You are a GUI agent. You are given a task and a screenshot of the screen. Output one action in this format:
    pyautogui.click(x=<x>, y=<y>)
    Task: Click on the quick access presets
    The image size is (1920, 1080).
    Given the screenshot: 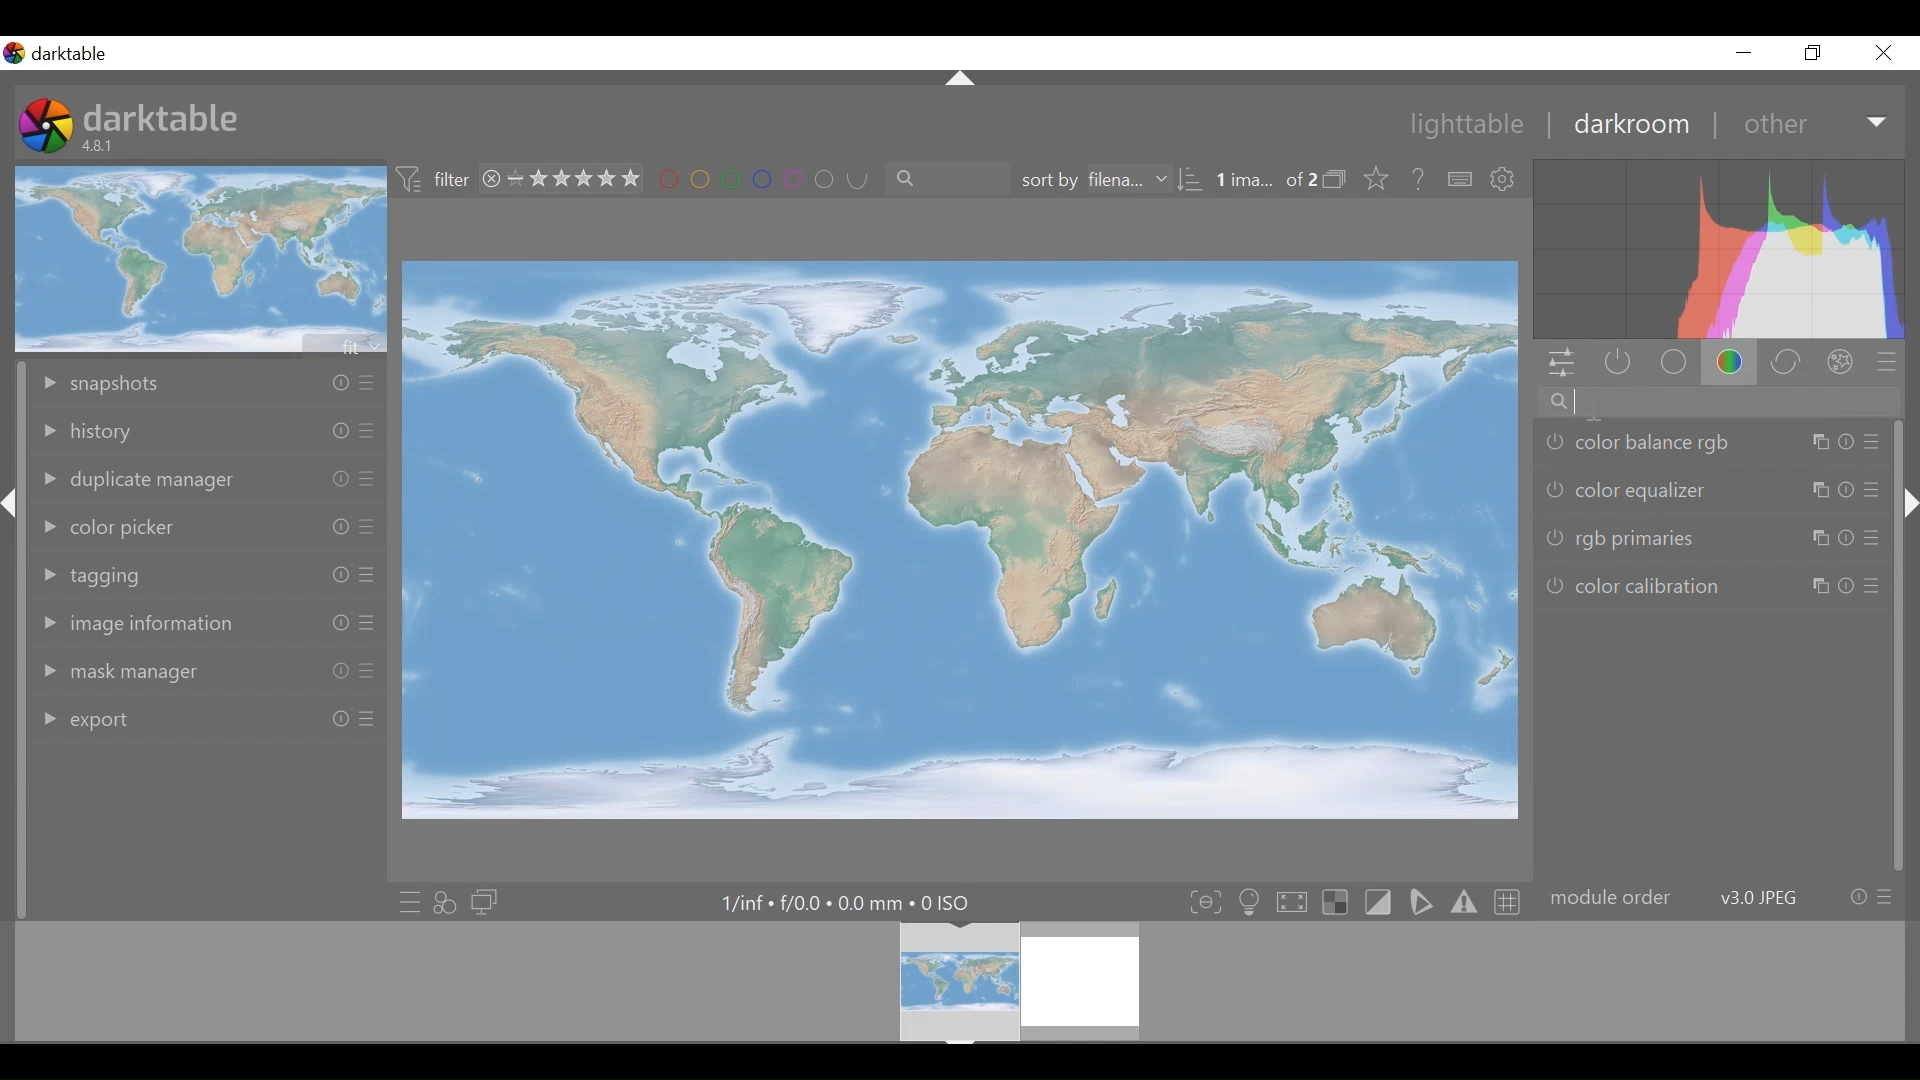 What is the action you would take?
    pyautogui.click(x=404, y=901)
    